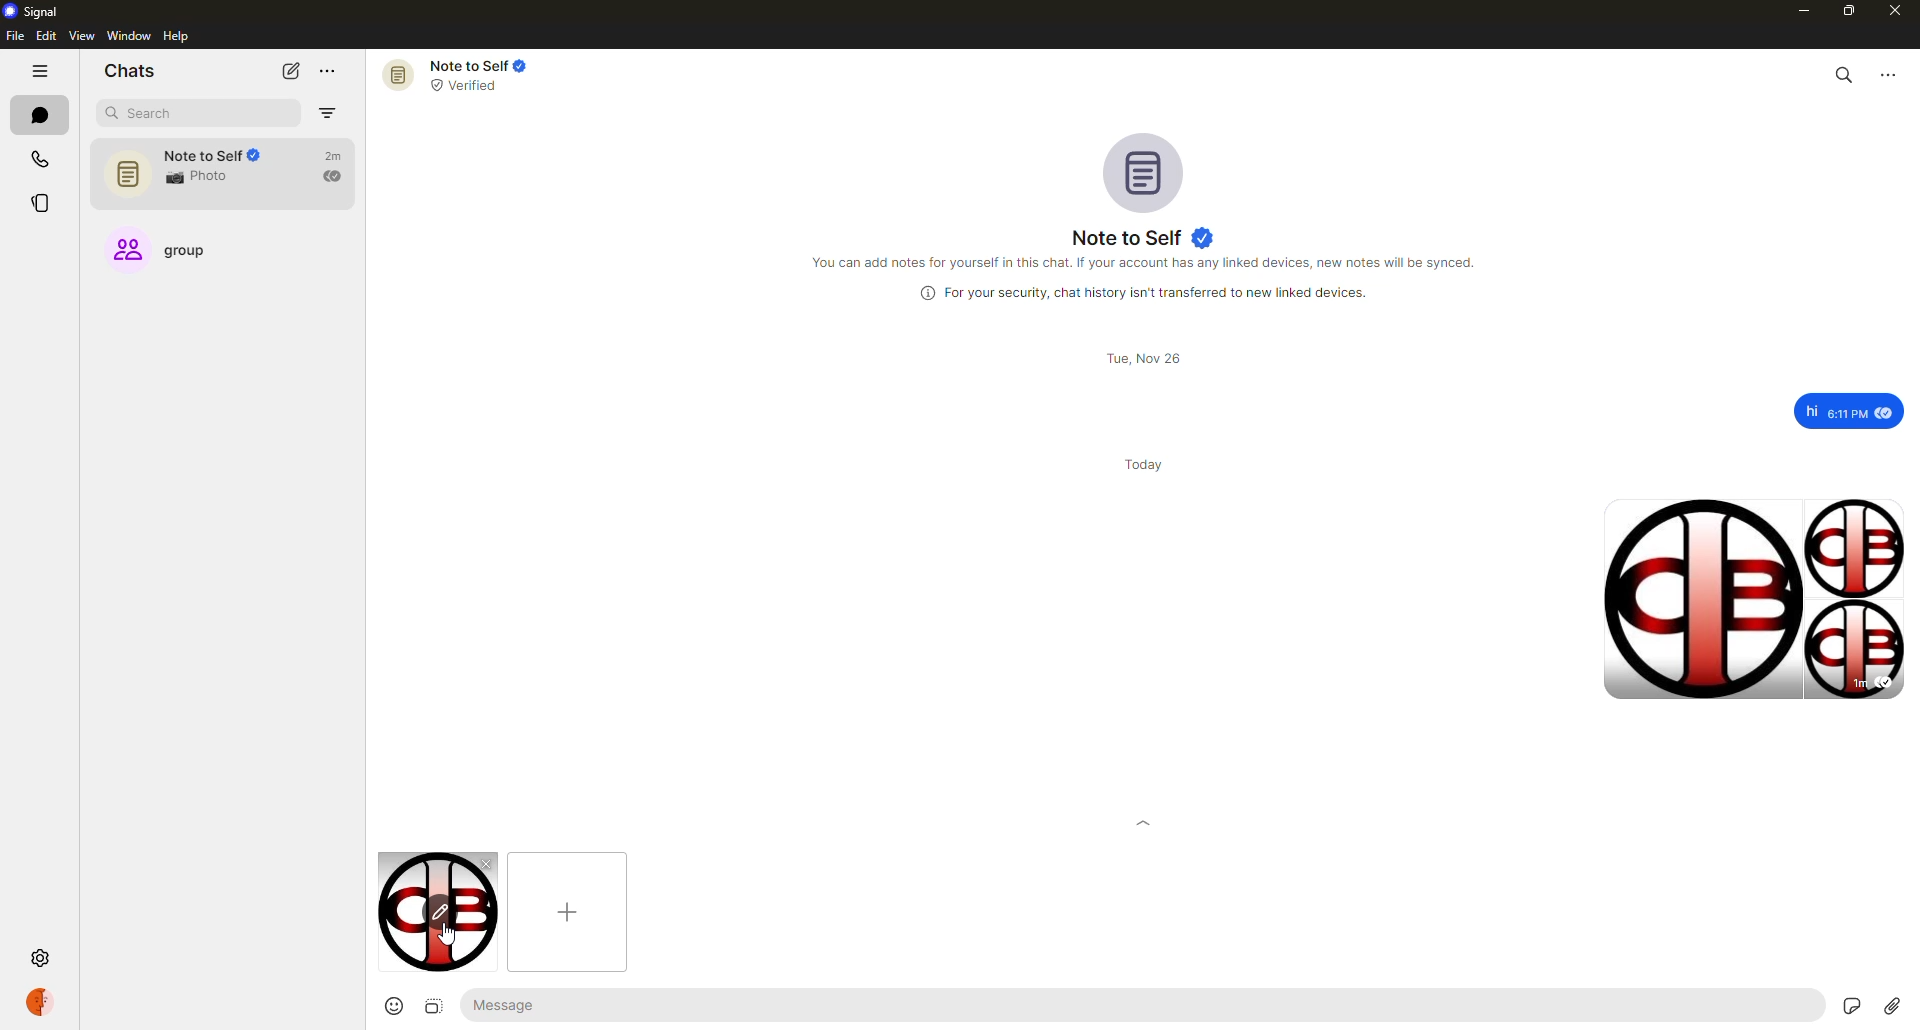 Image resolution: width=1920 pixels, height=1030 pixels. What do you see at coordinates (37, 160) in the screenshot?
I see `calls` at bounding box center [37, 160].